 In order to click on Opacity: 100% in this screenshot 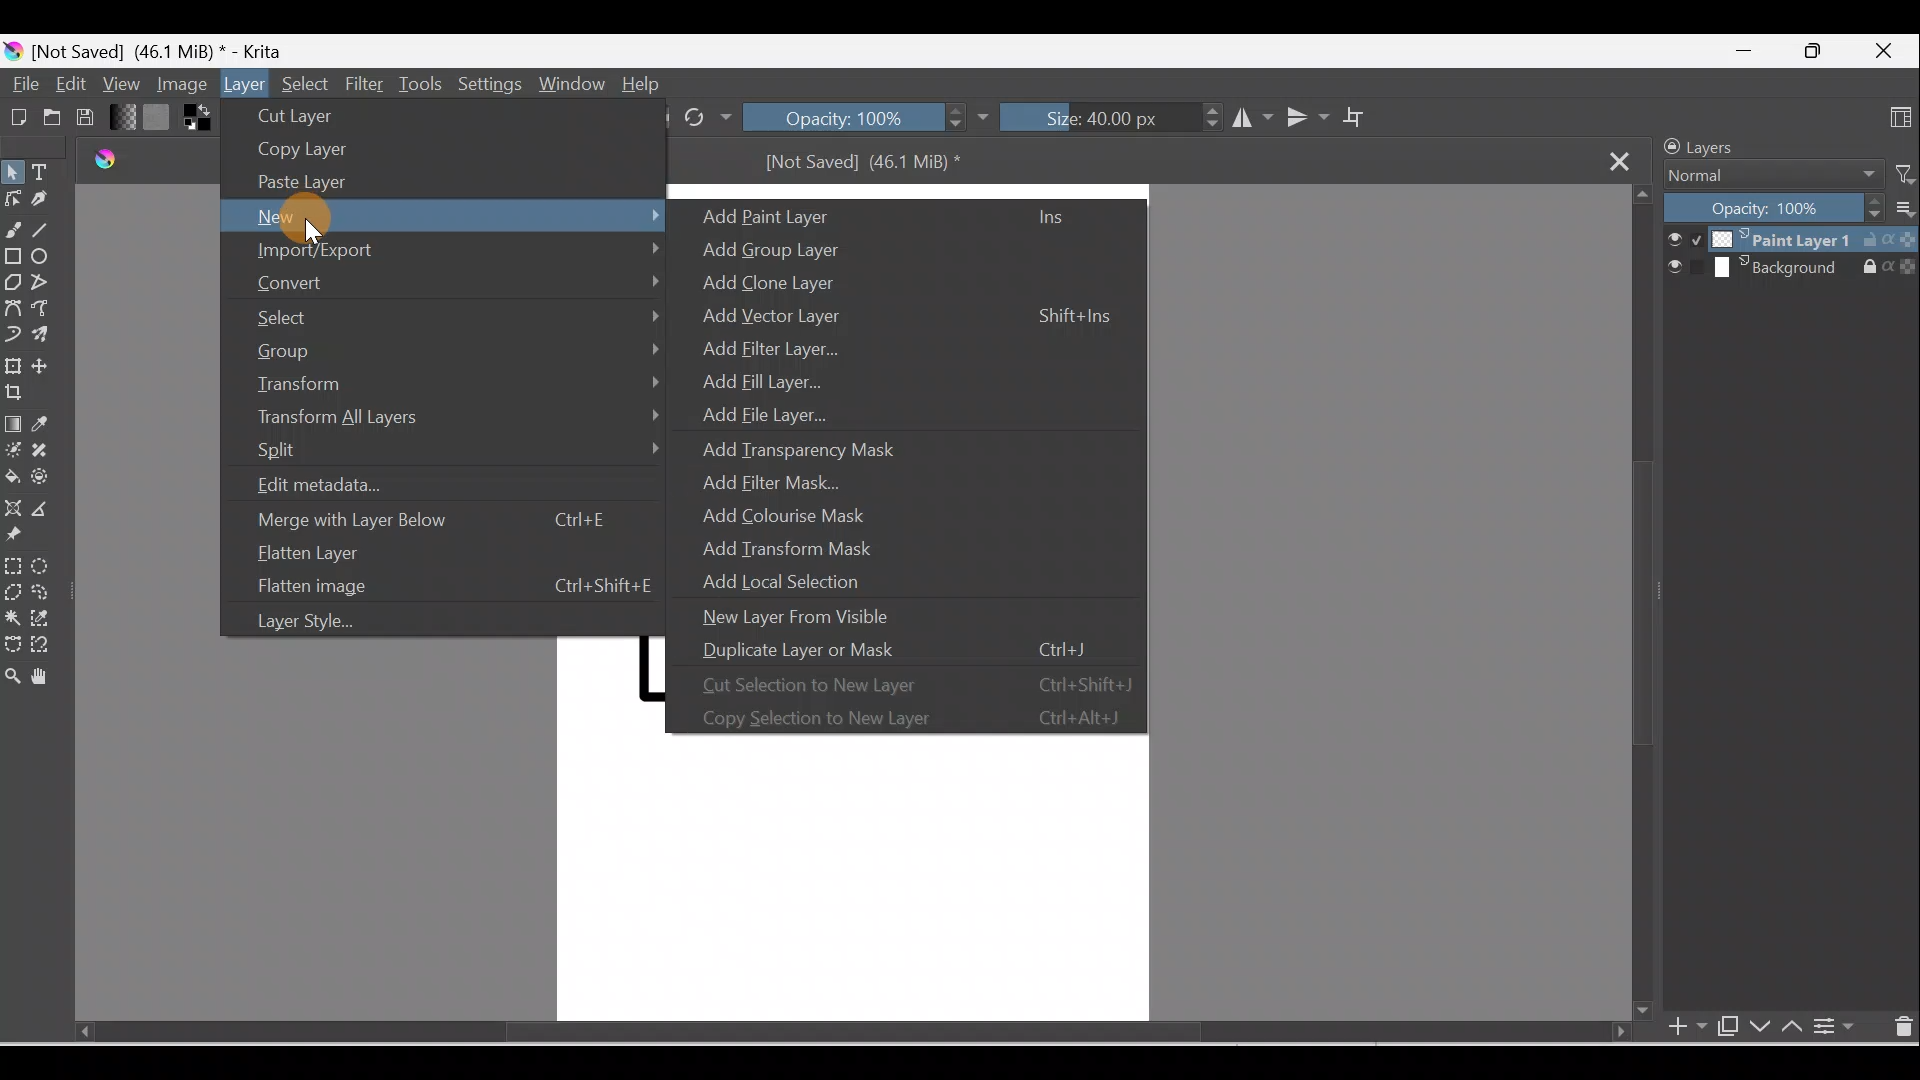, I will do `click(1773, 209)`.